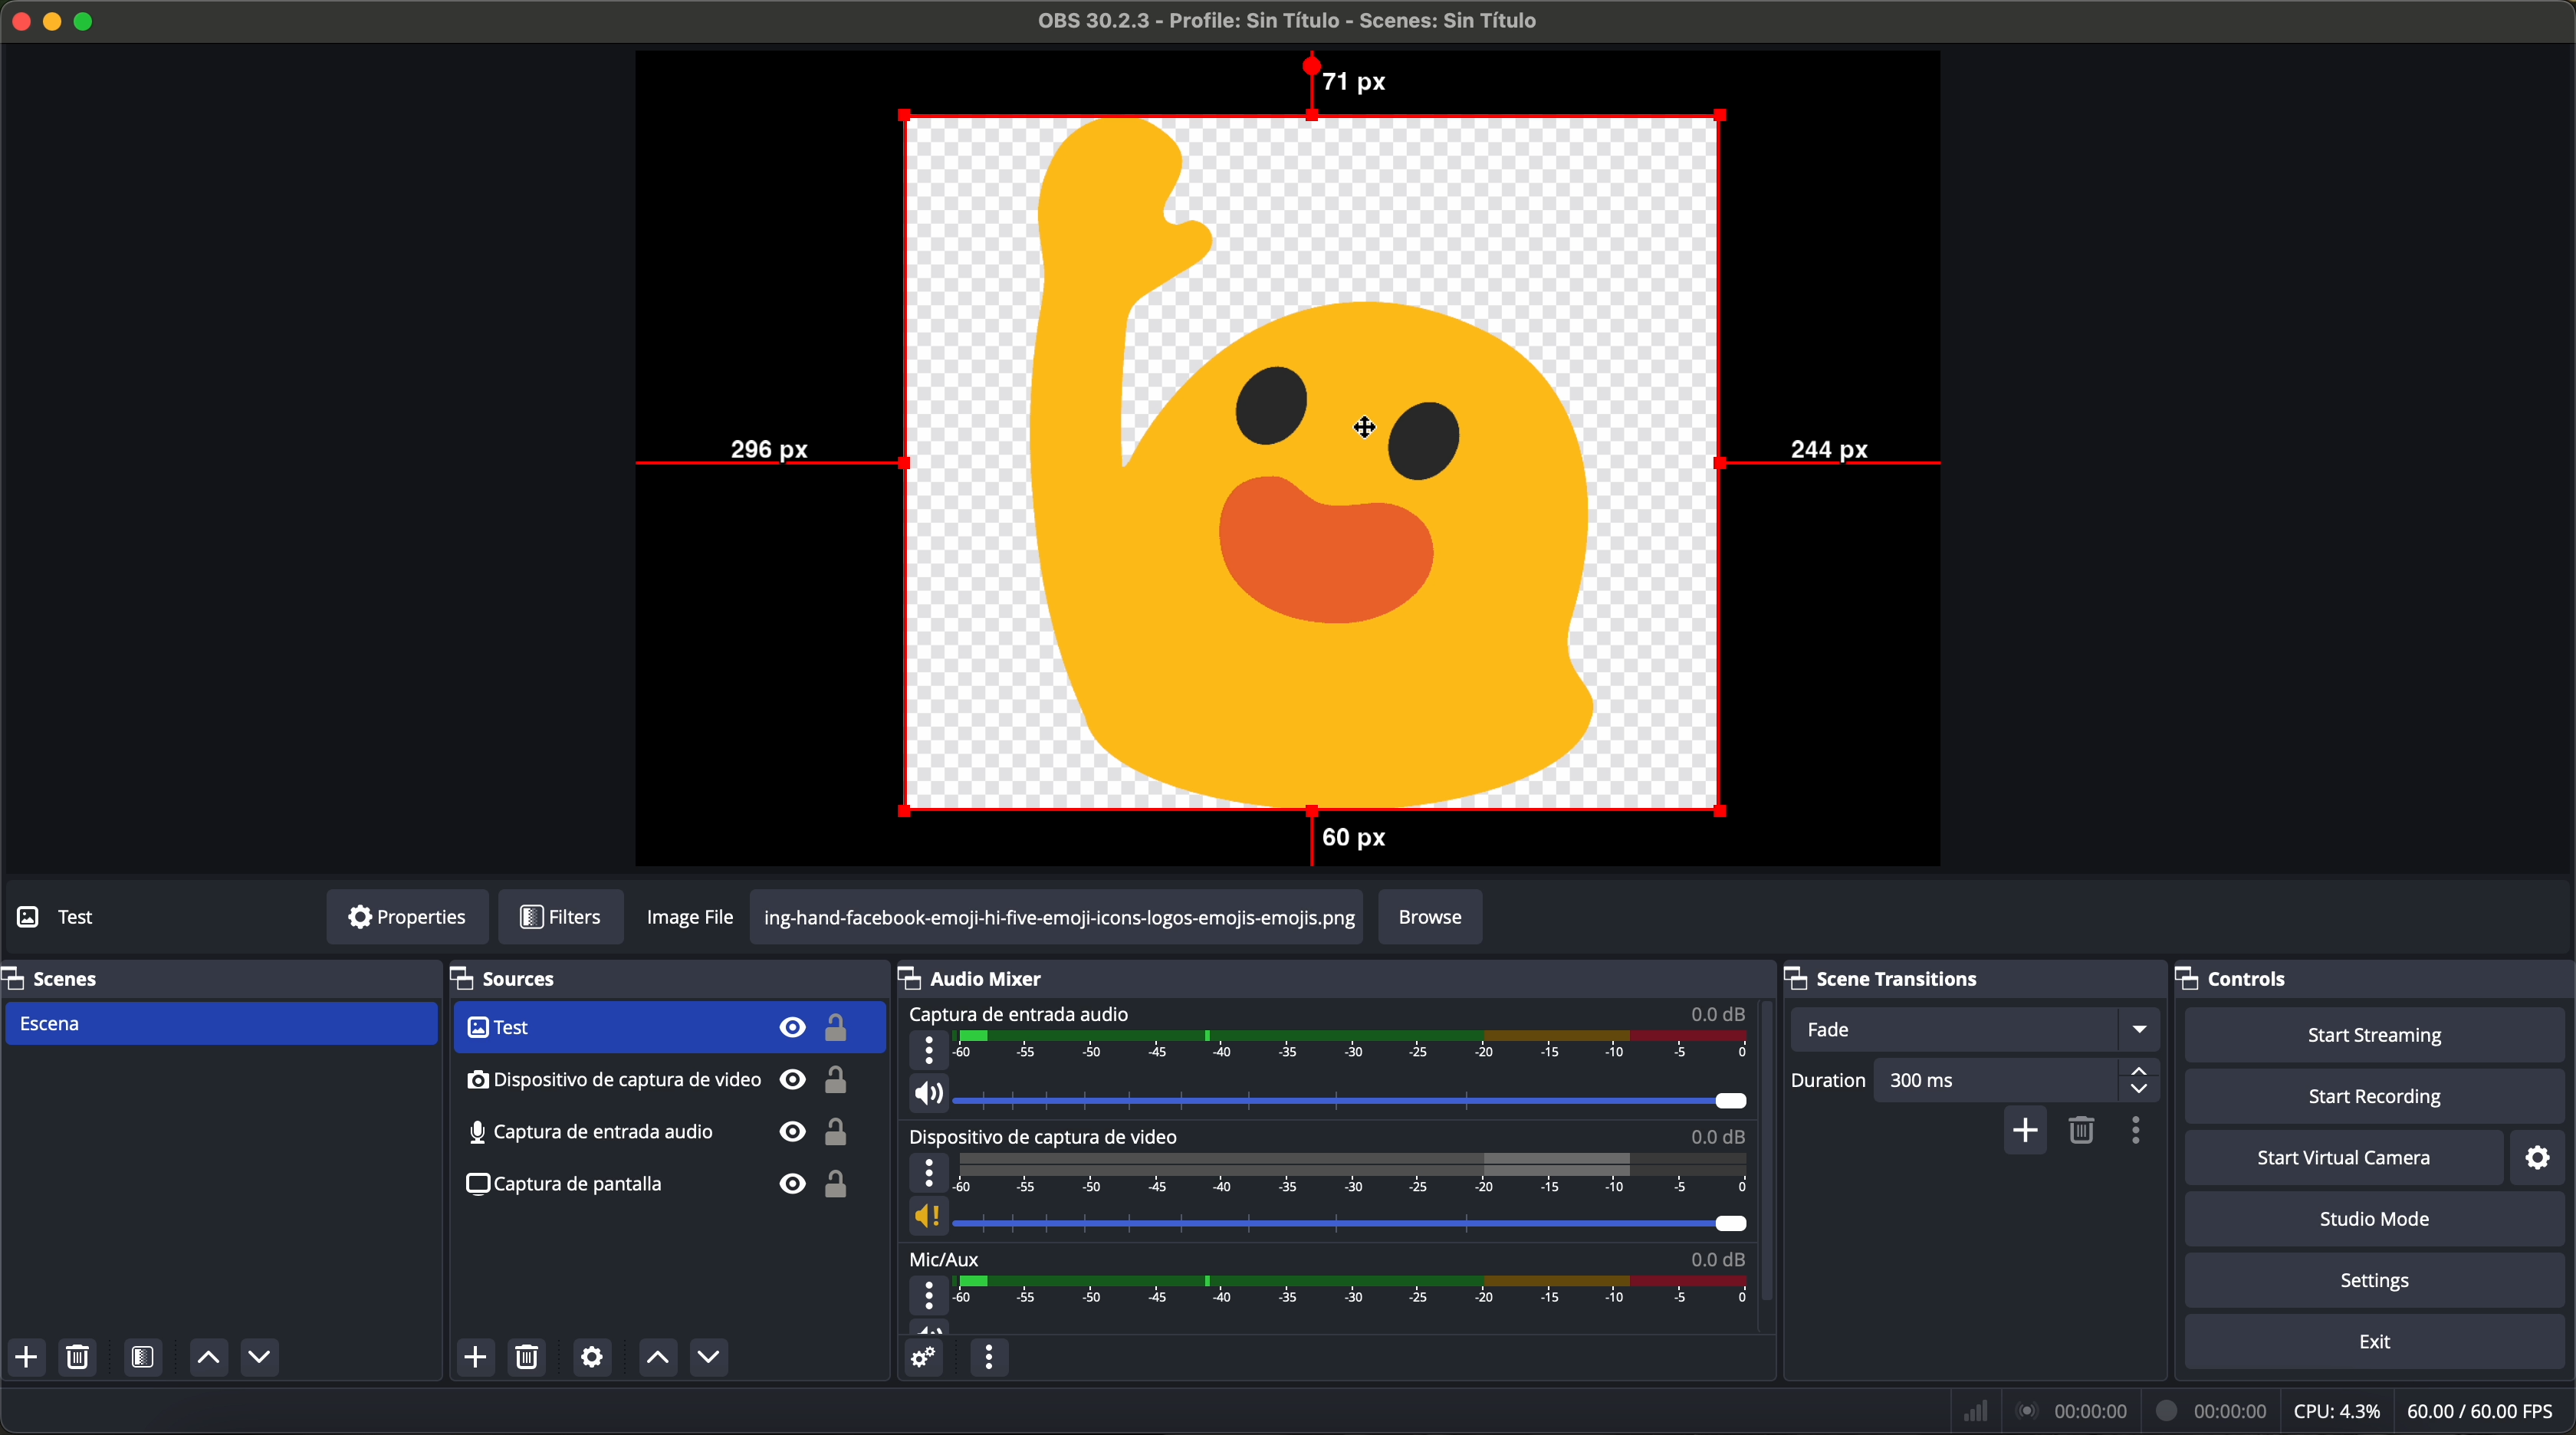 This screenshot has height=1435, width=2576. Describe the element at coordinates (560, 918) in the screenshot. I see `filters` at that location.